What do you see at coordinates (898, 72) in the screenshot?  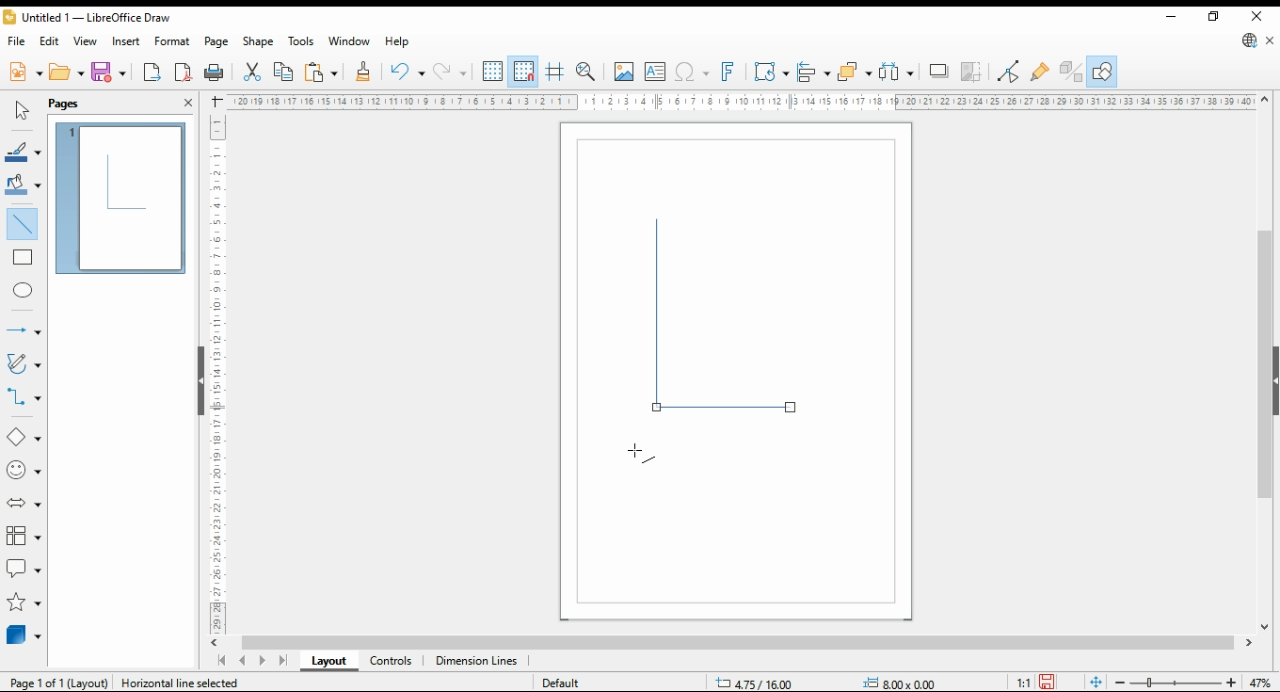 I see `select at least three objects to distribute` at bounding box center [898, 72].